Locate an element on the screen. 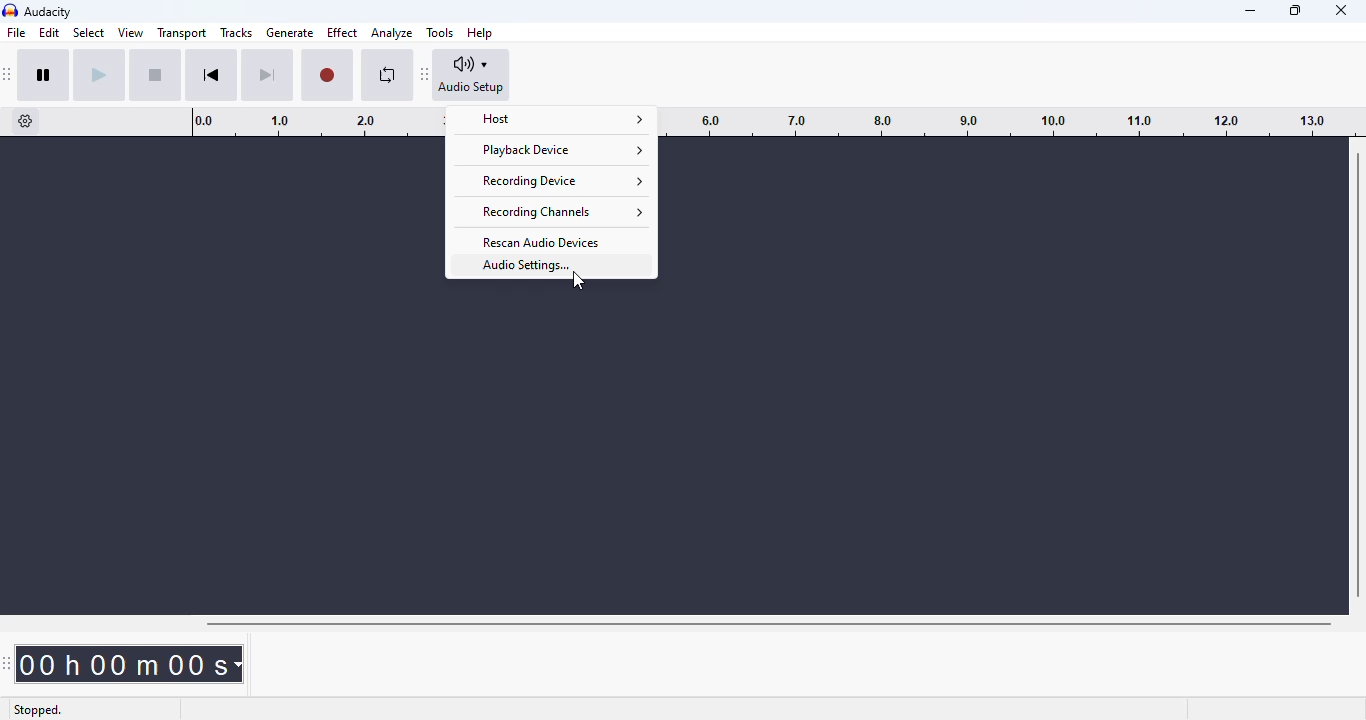 The height and width of the screenshot is (720, 1366). audacity transport toolbar is located at coordinates (8, 74).